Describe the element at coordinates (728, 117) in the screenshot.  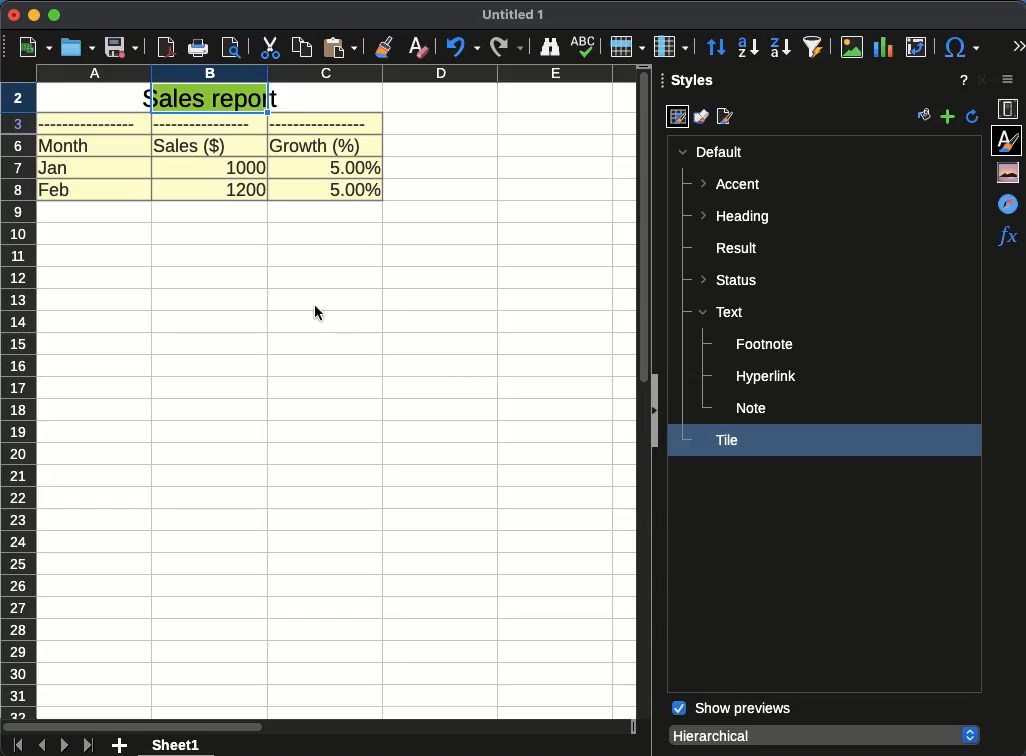
I see `page styles` at that location.